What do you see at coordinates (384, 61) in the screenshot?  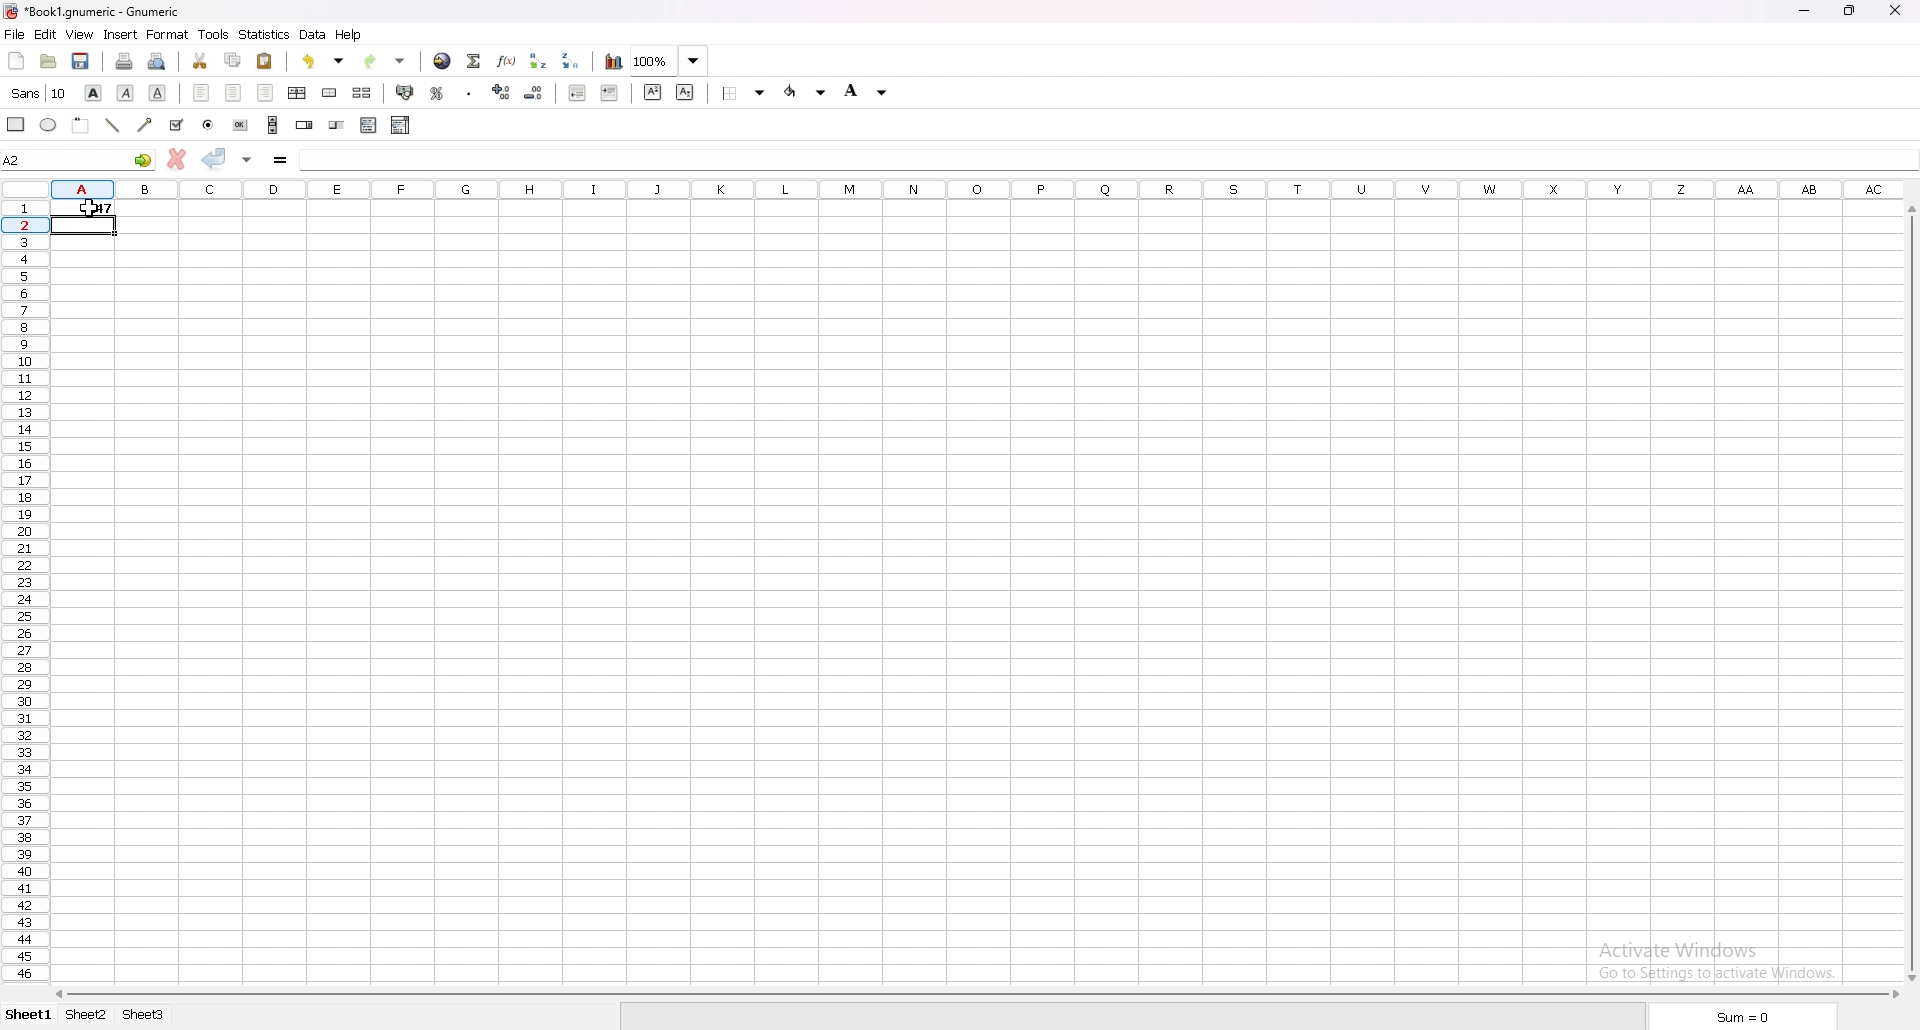 I see `redo` at bounding box center [384, 61].